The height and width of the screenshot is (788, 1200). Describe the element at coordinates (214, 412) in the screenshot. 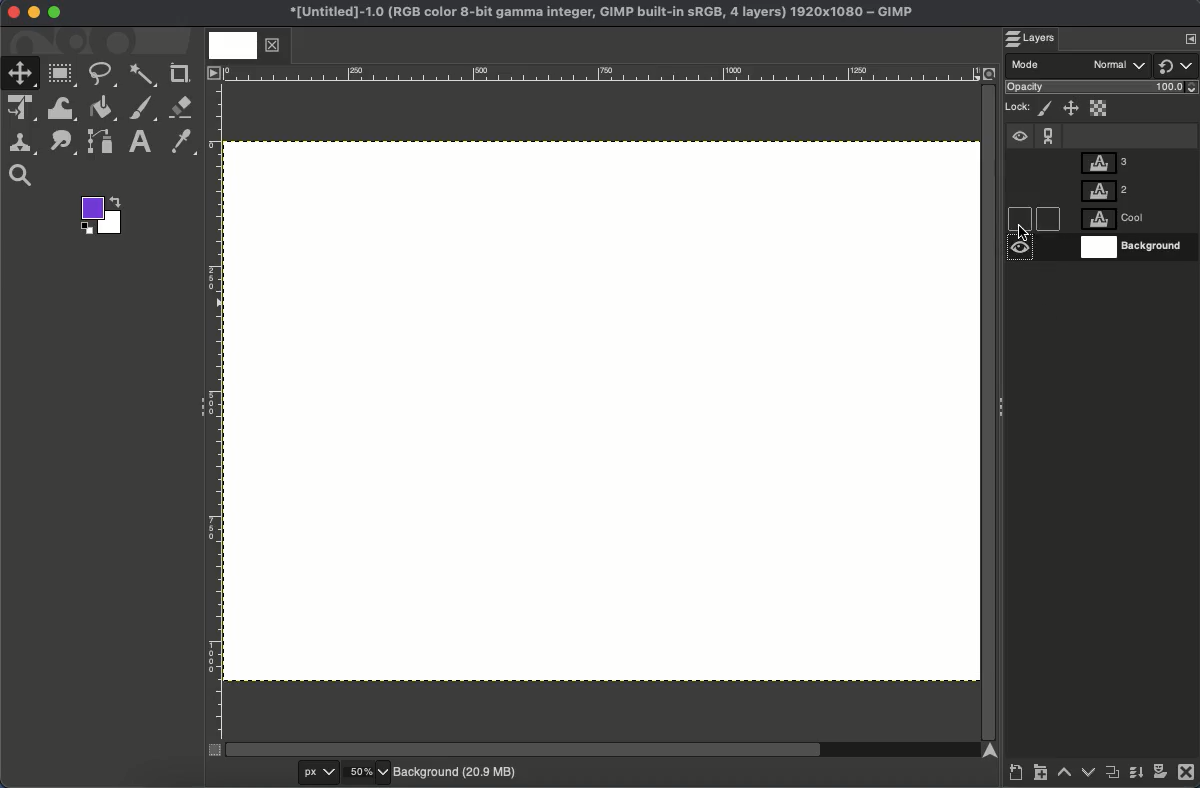

I see `Ruler` at that location.